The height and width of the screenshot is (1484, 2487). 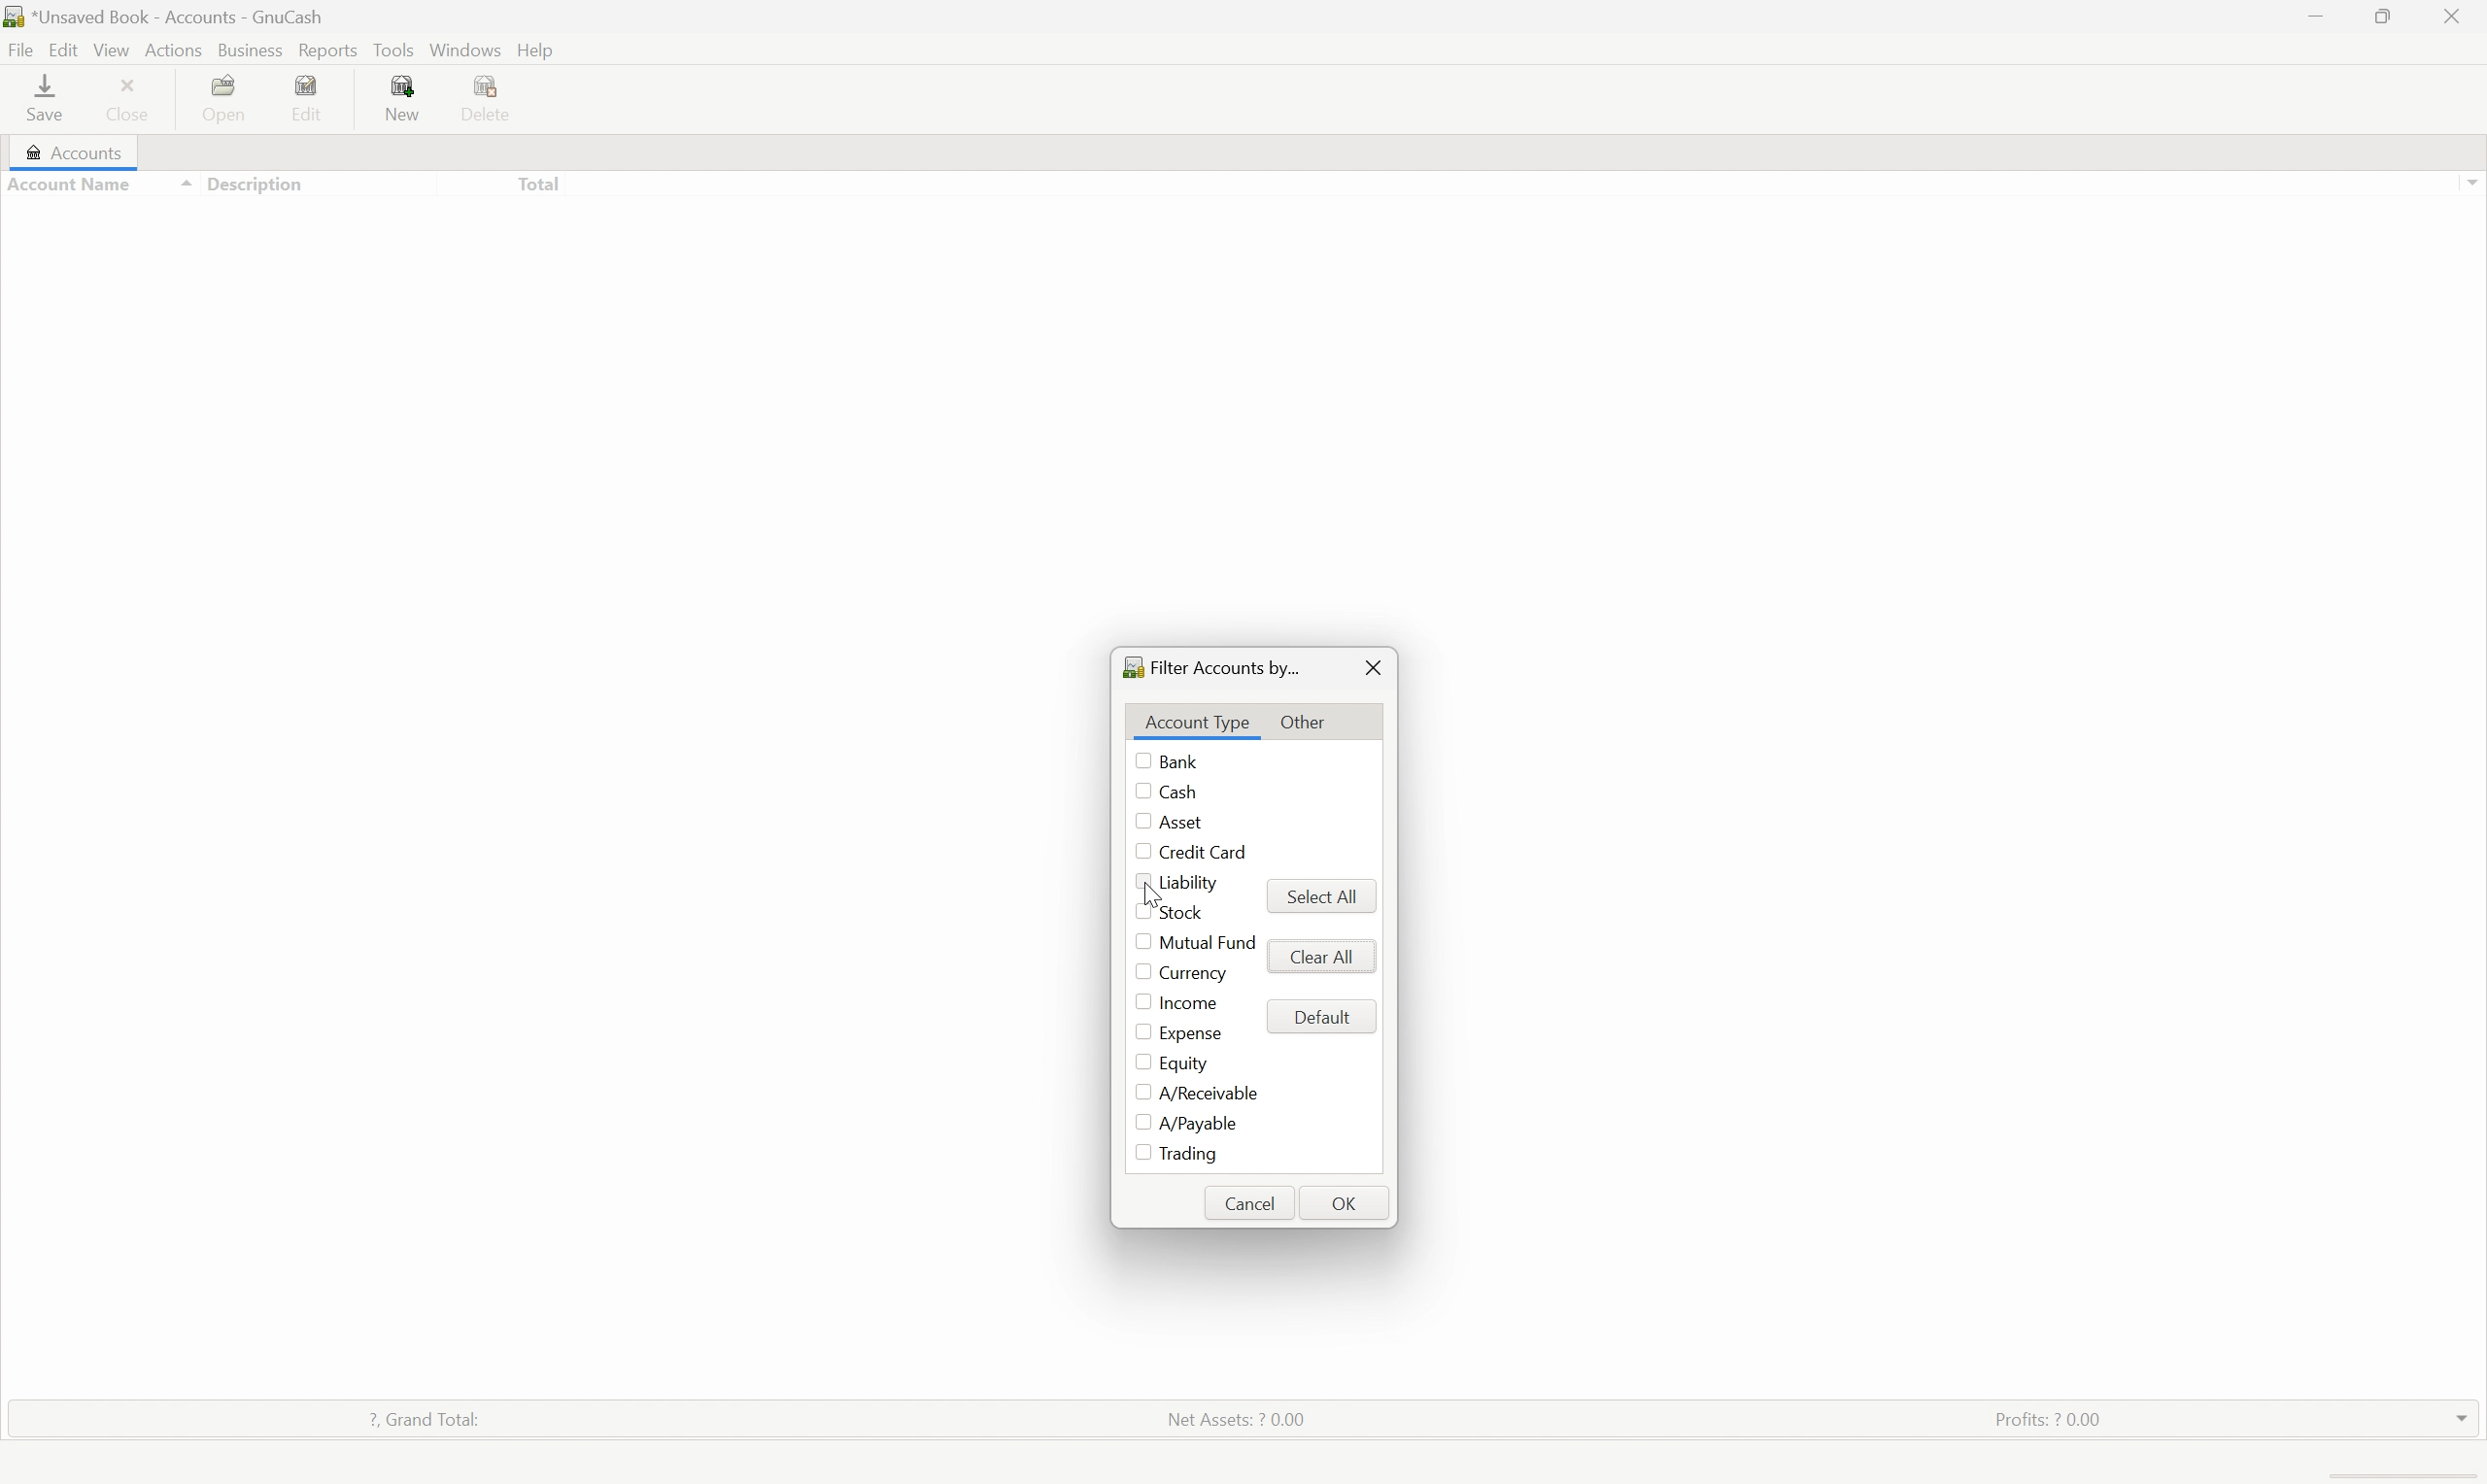 What do you see at coordinates (1140, 792) in the screenshot?
I see `Checkbox` at bounding box center [1140, 792].